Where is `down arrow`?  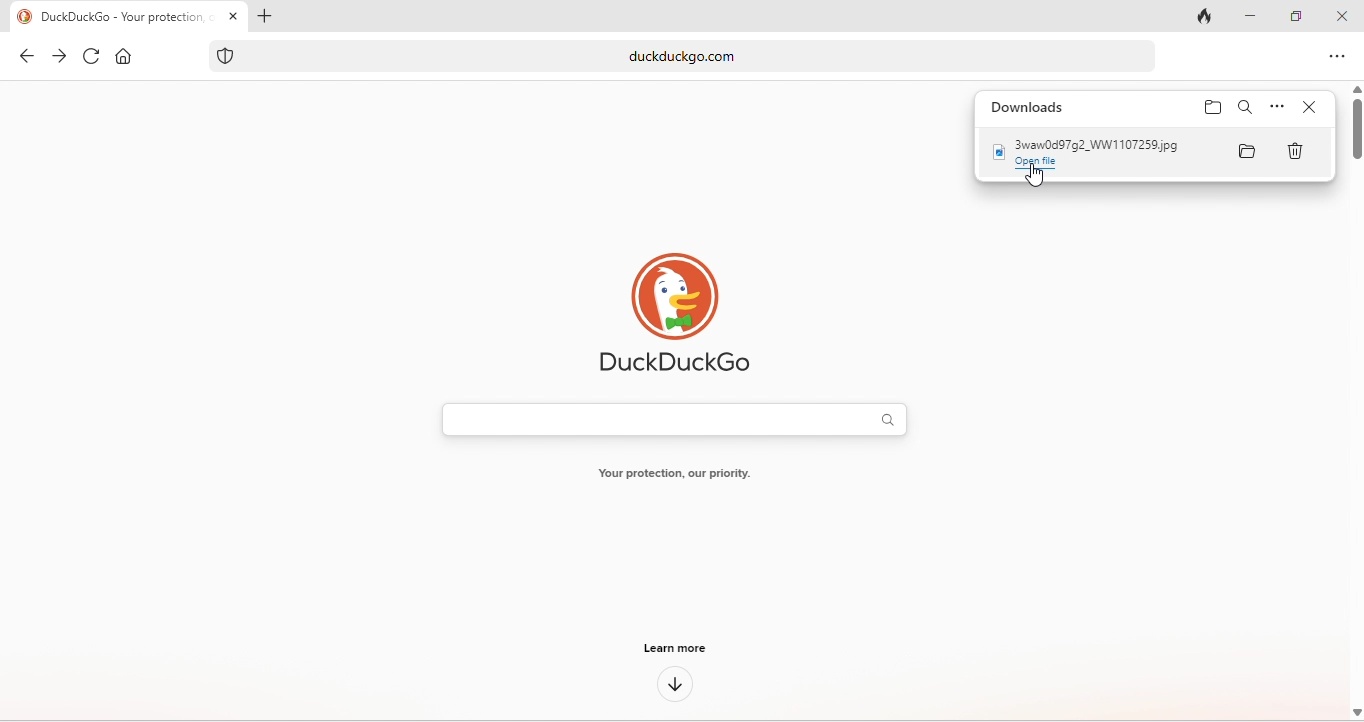
down arrow is located at coordinates (678, 682).